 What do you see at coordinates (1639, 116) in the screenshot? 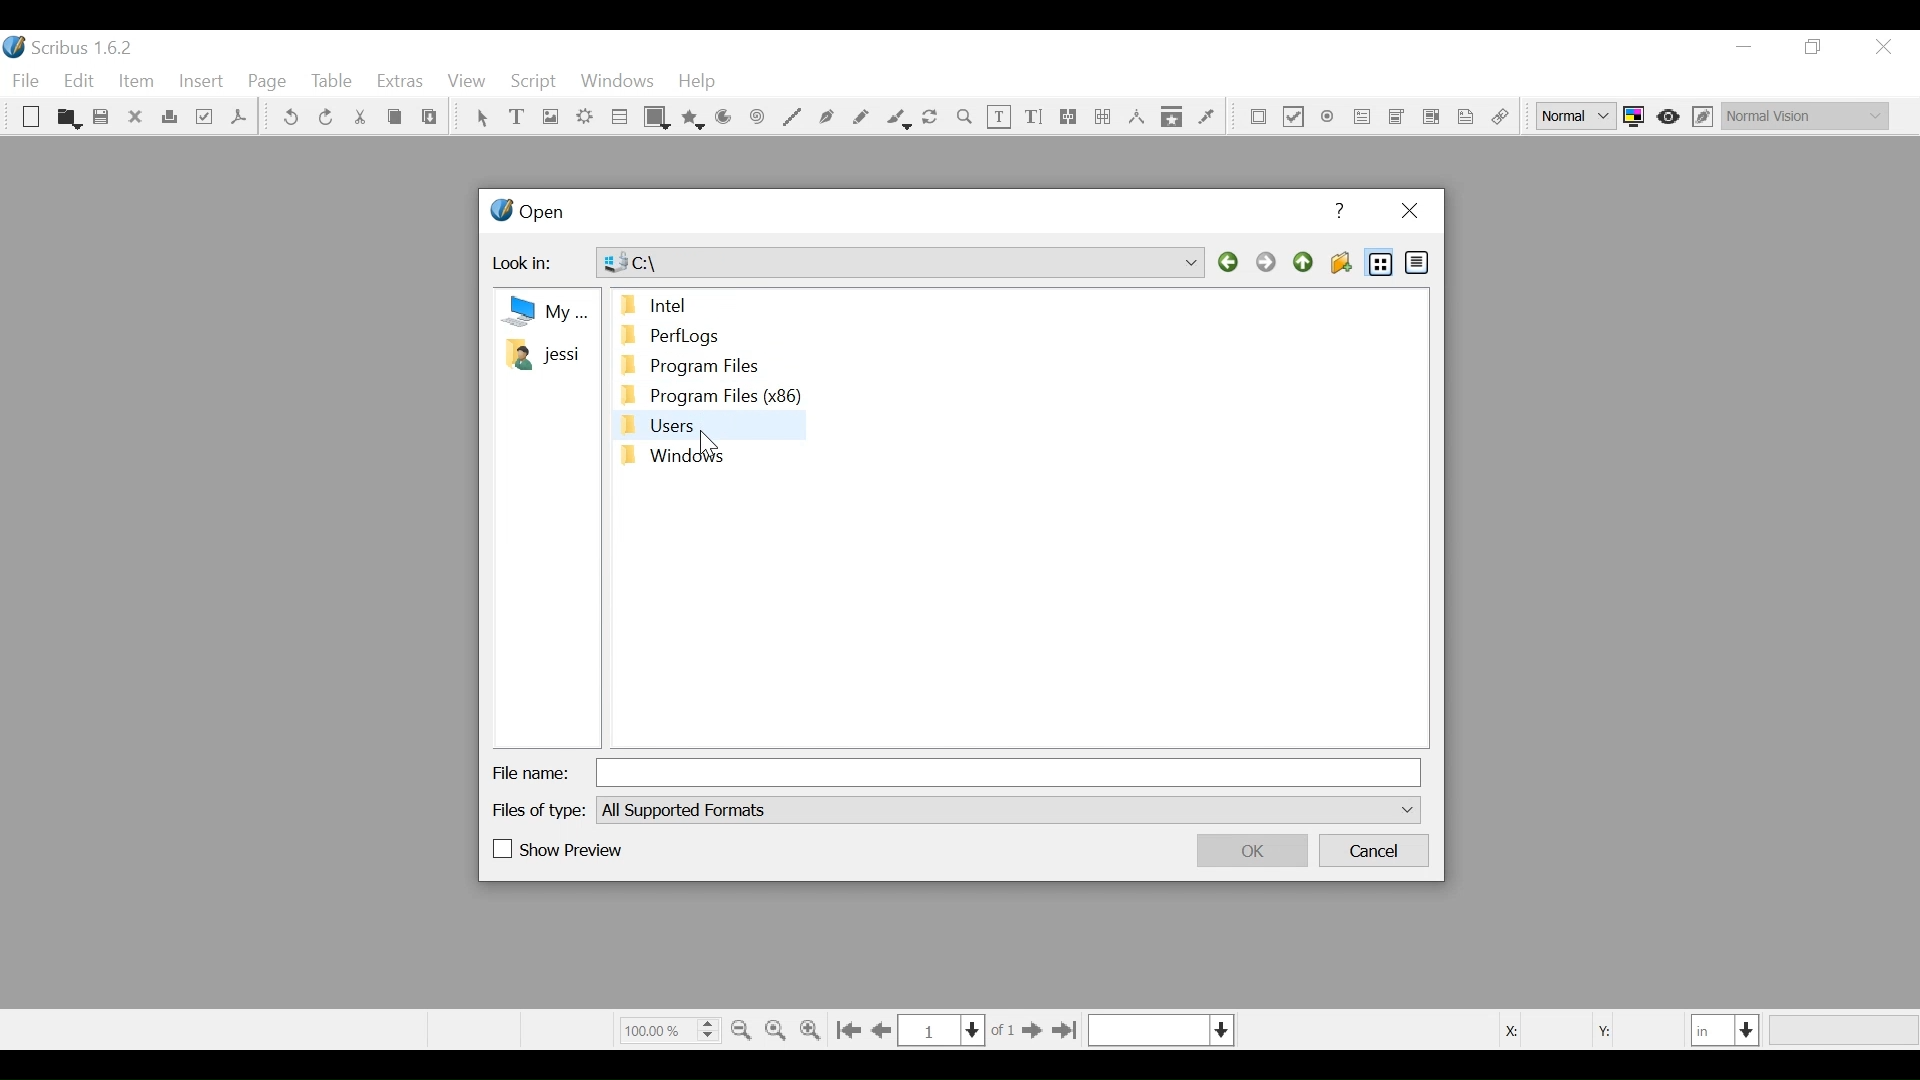
I see `Toggle color` at bounding box center [1639, 116].